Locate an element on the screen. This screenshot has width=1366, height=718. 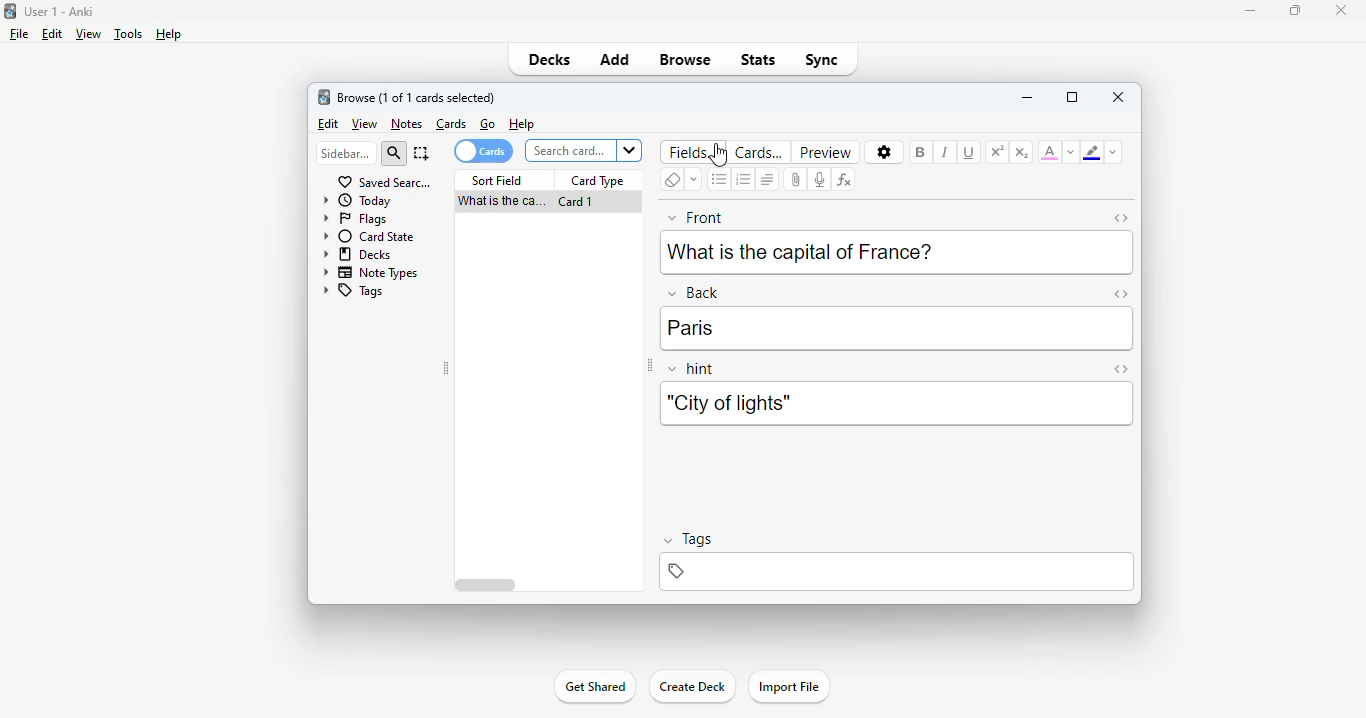
underline is located at coordinates (967, 152).